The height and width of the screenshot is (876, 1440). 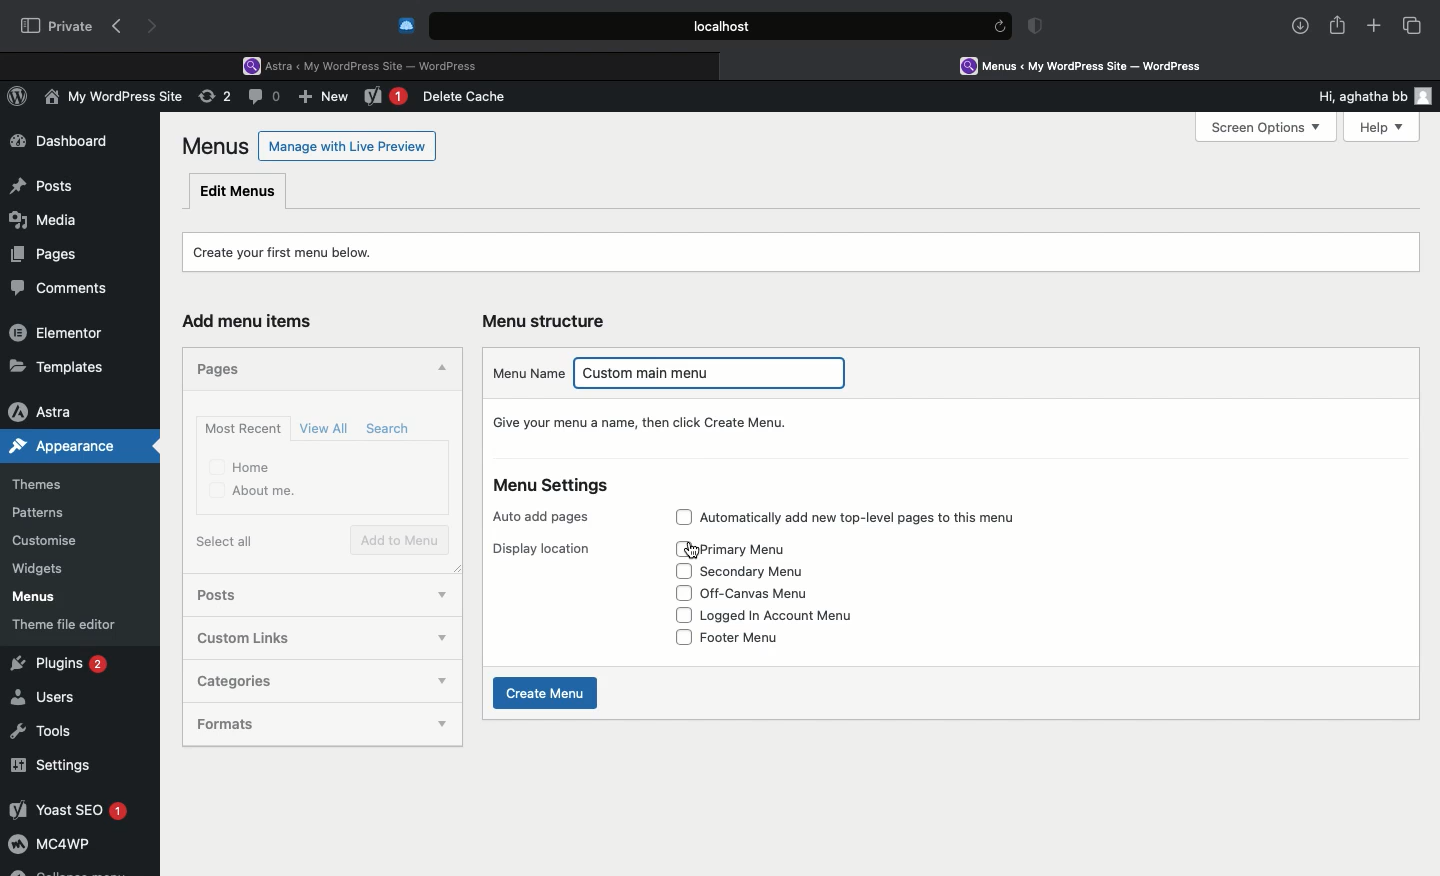 I want to click on My WordPress Site, so click(x=110, y=100).